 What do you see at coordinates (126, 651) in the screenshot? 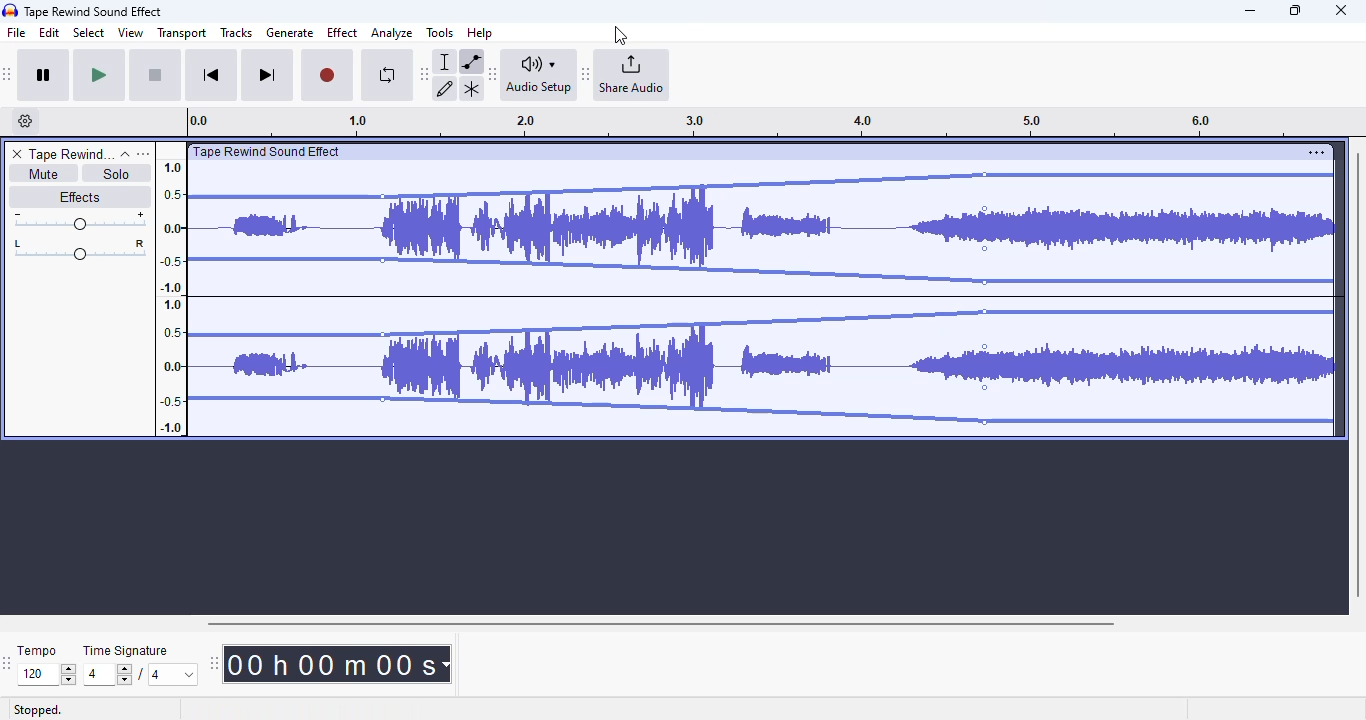
I see `time signature` at bounding box center [126, 651].